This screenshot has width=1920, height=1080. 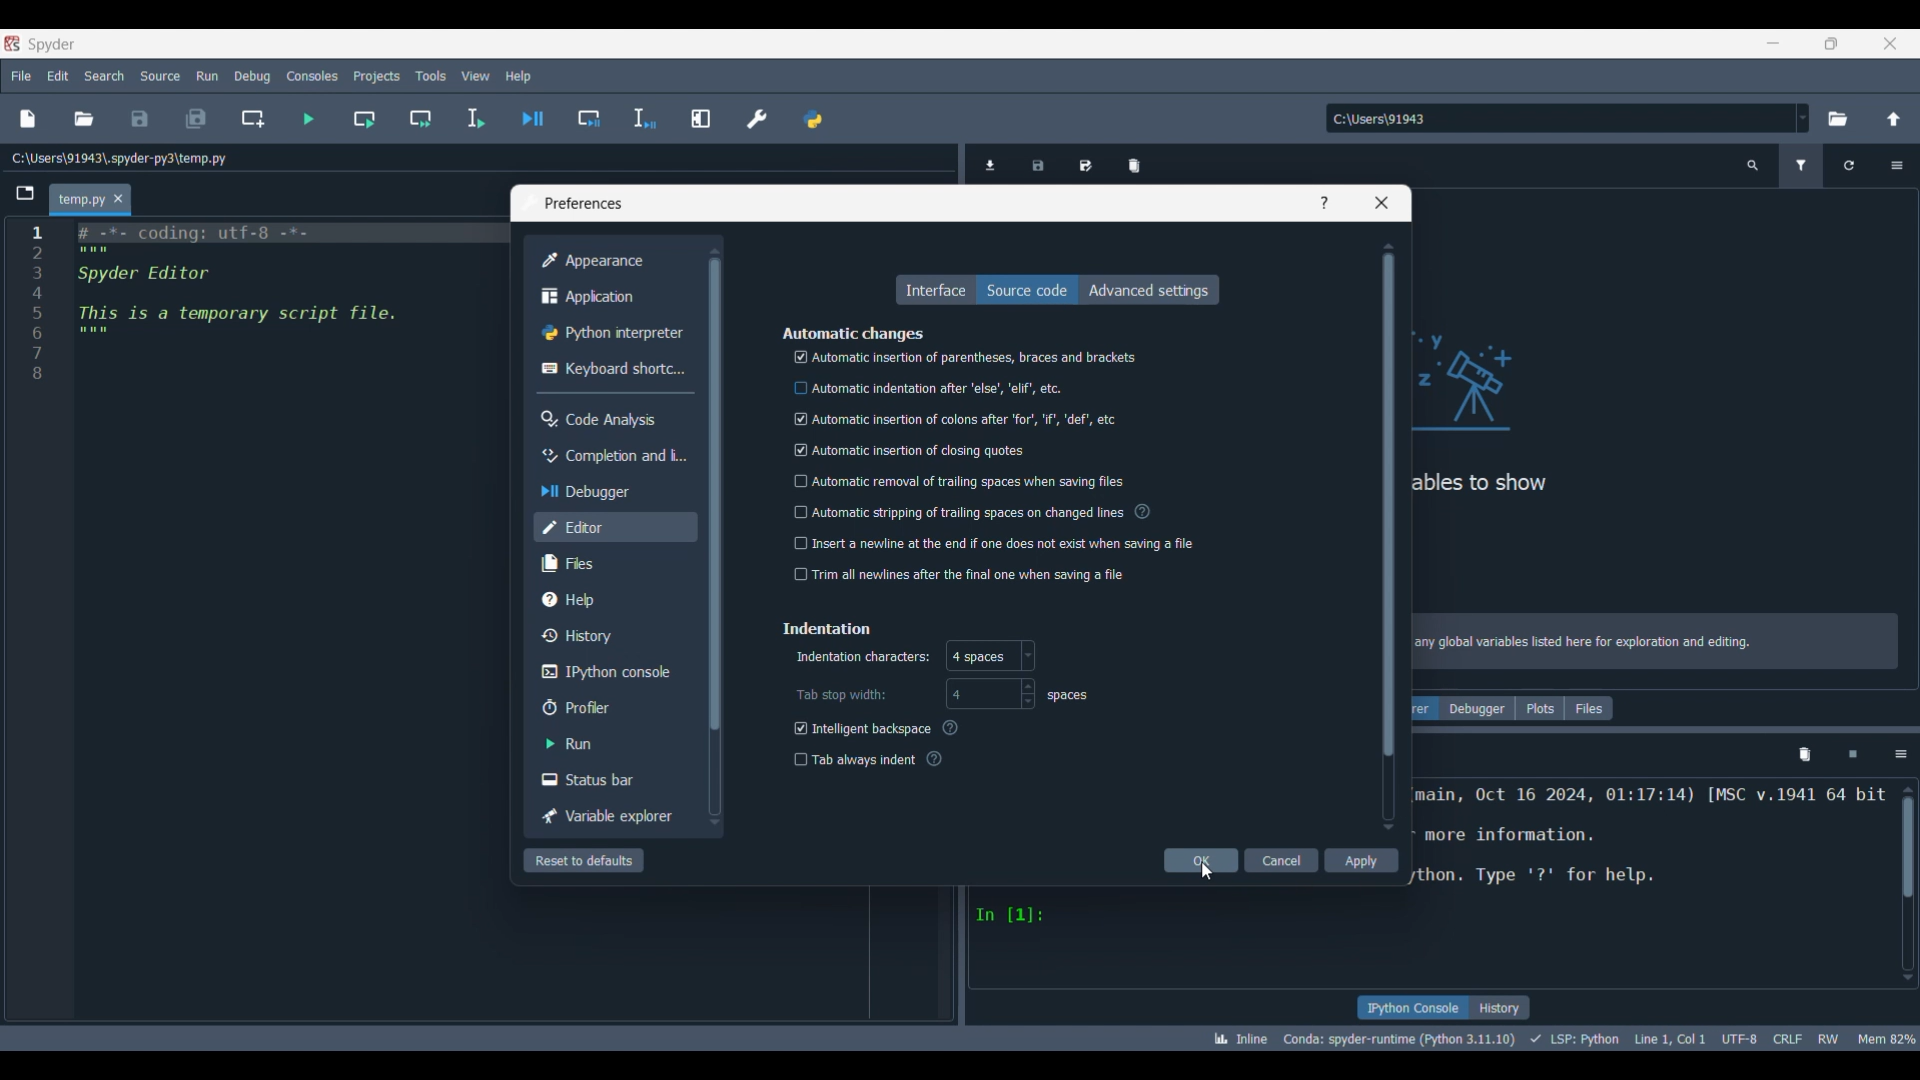 I want to click on Debug selection/current line, so click(x=643, y=119).